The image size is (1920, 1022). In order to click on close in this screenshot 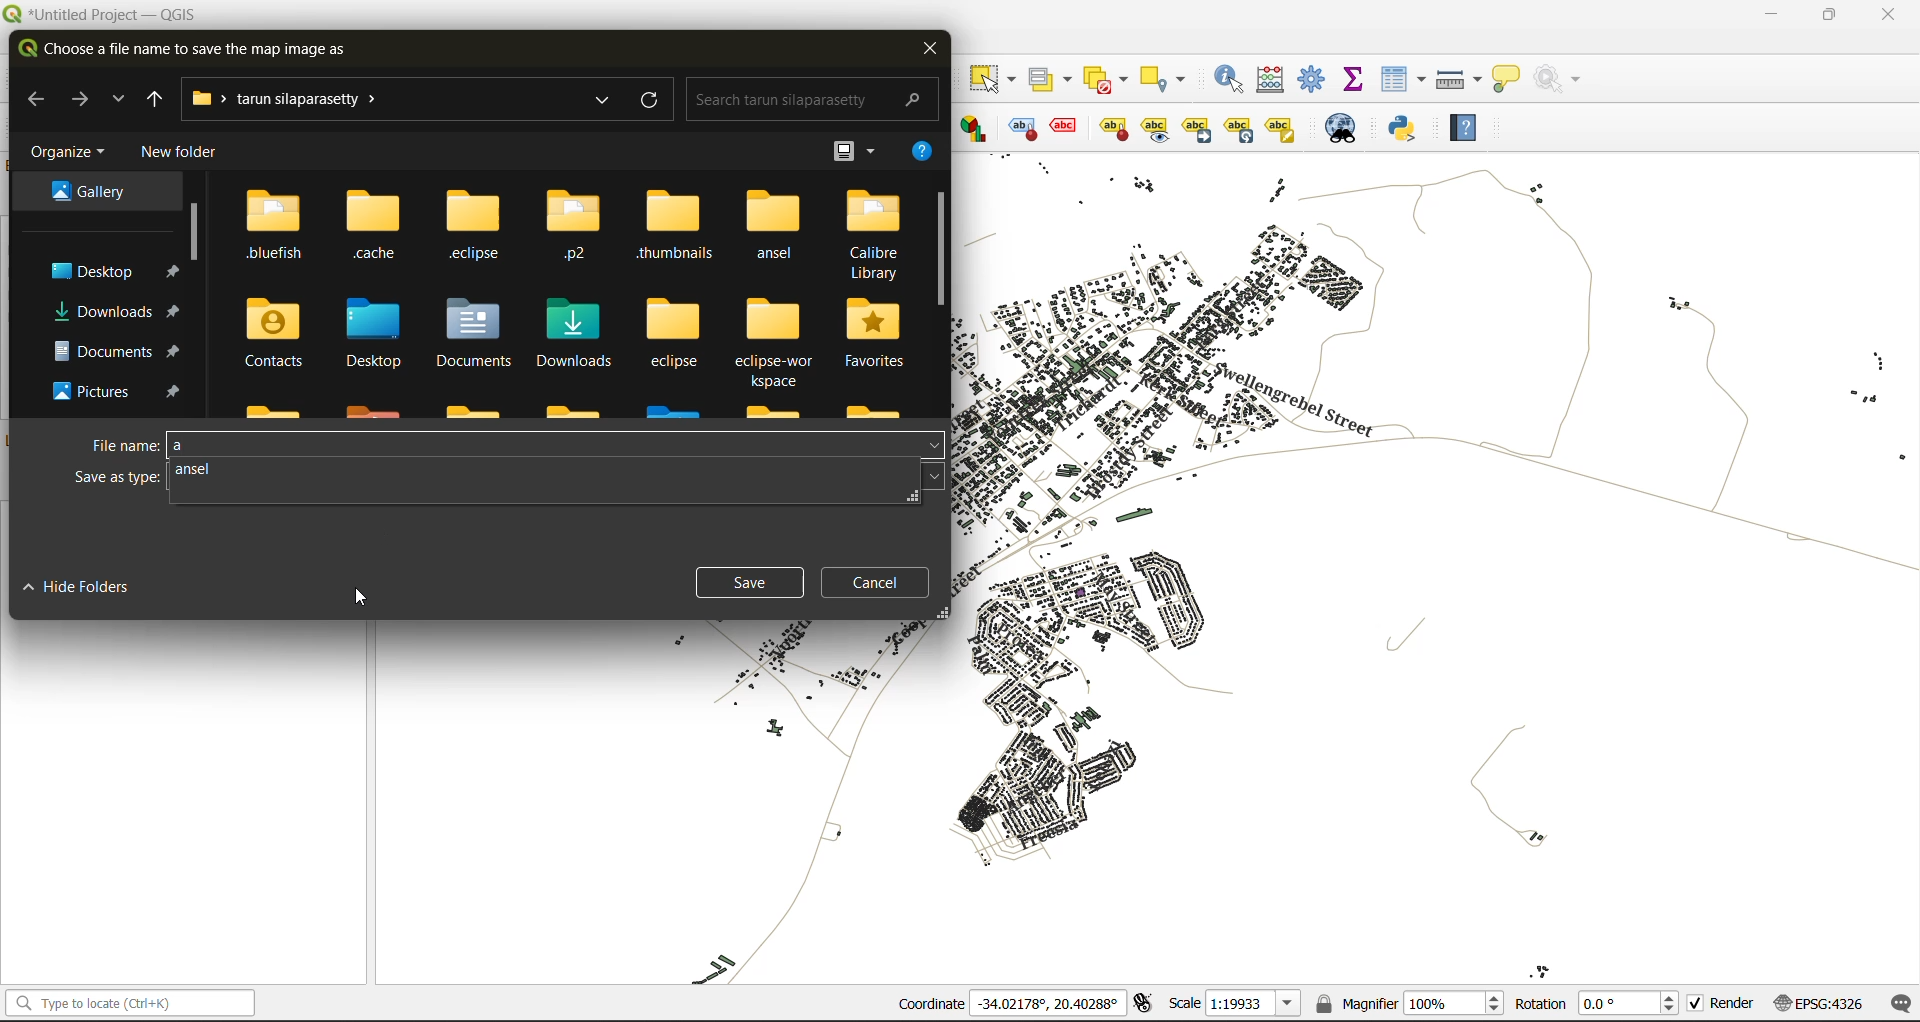, I will do `click(1888, 14)`.